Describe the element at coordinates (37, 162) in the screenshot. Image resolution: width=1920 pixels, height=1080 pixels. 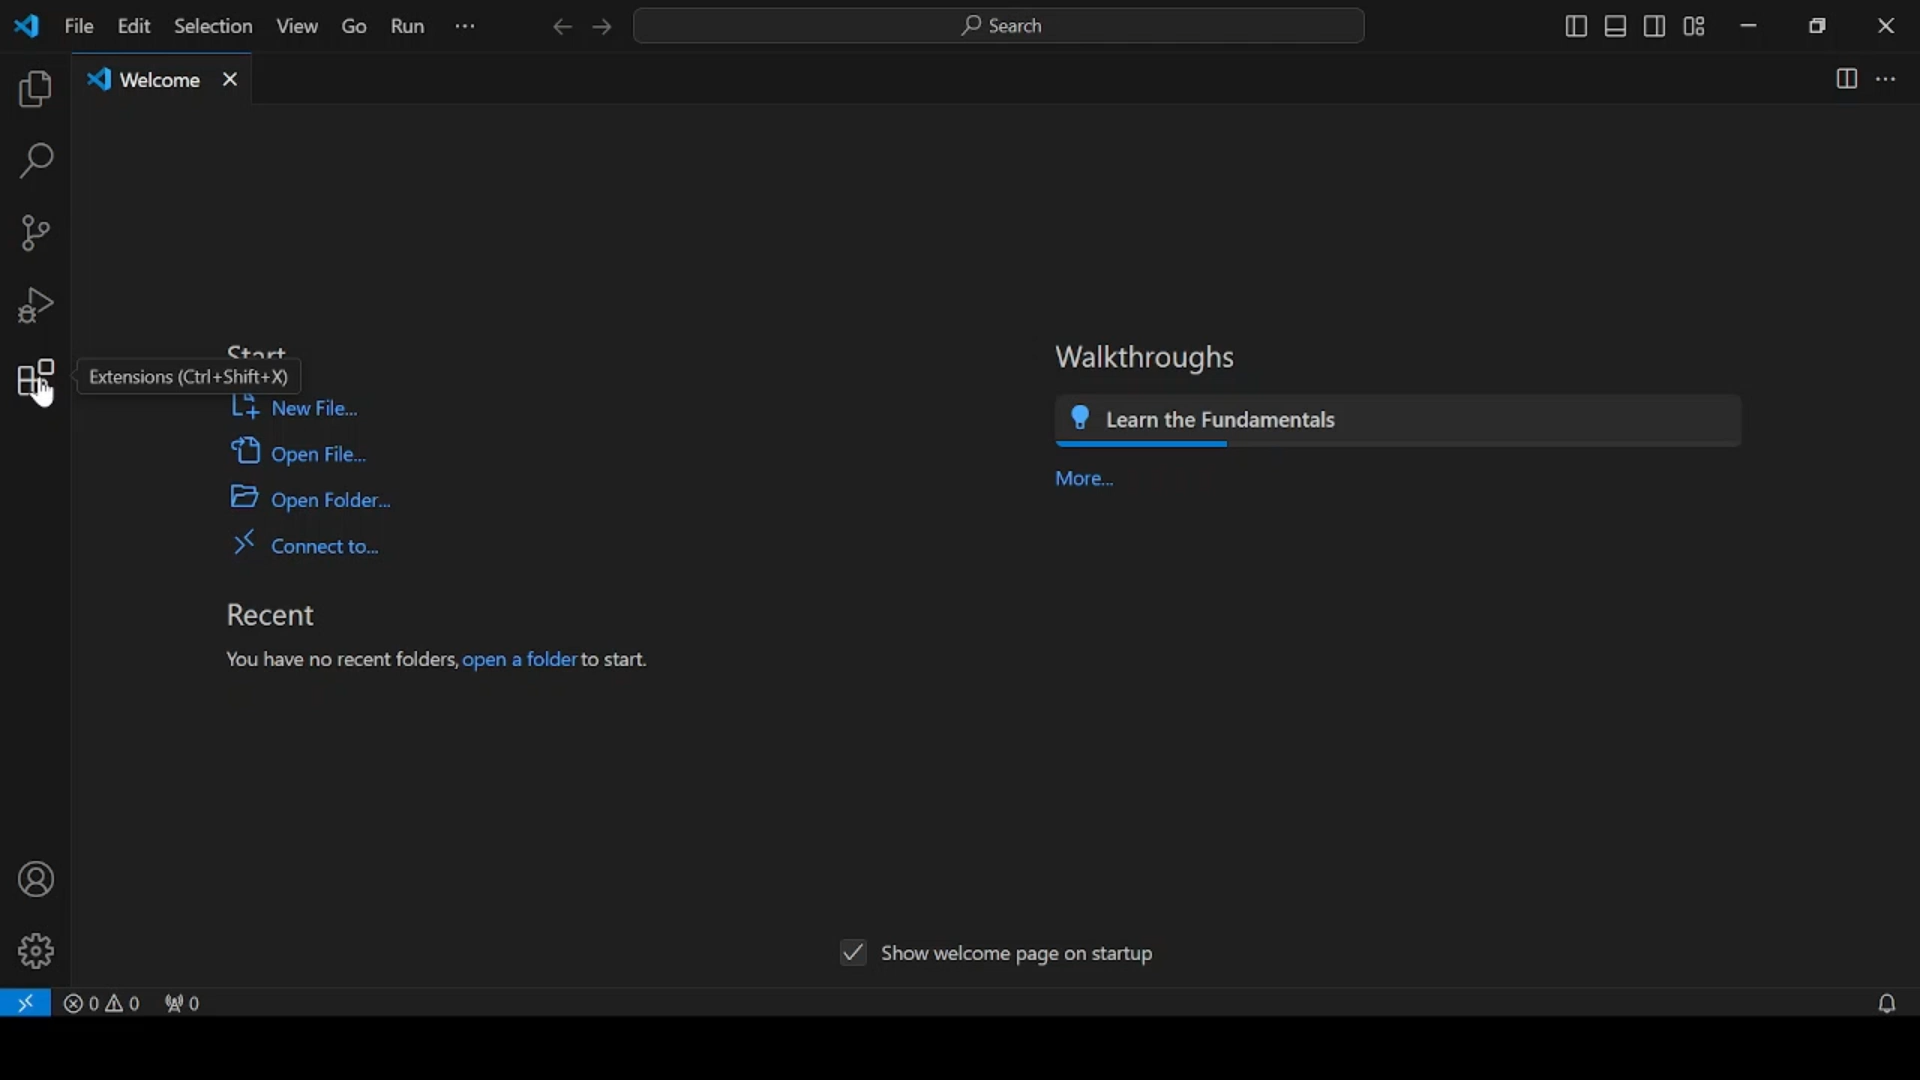
I see `search` at that location.